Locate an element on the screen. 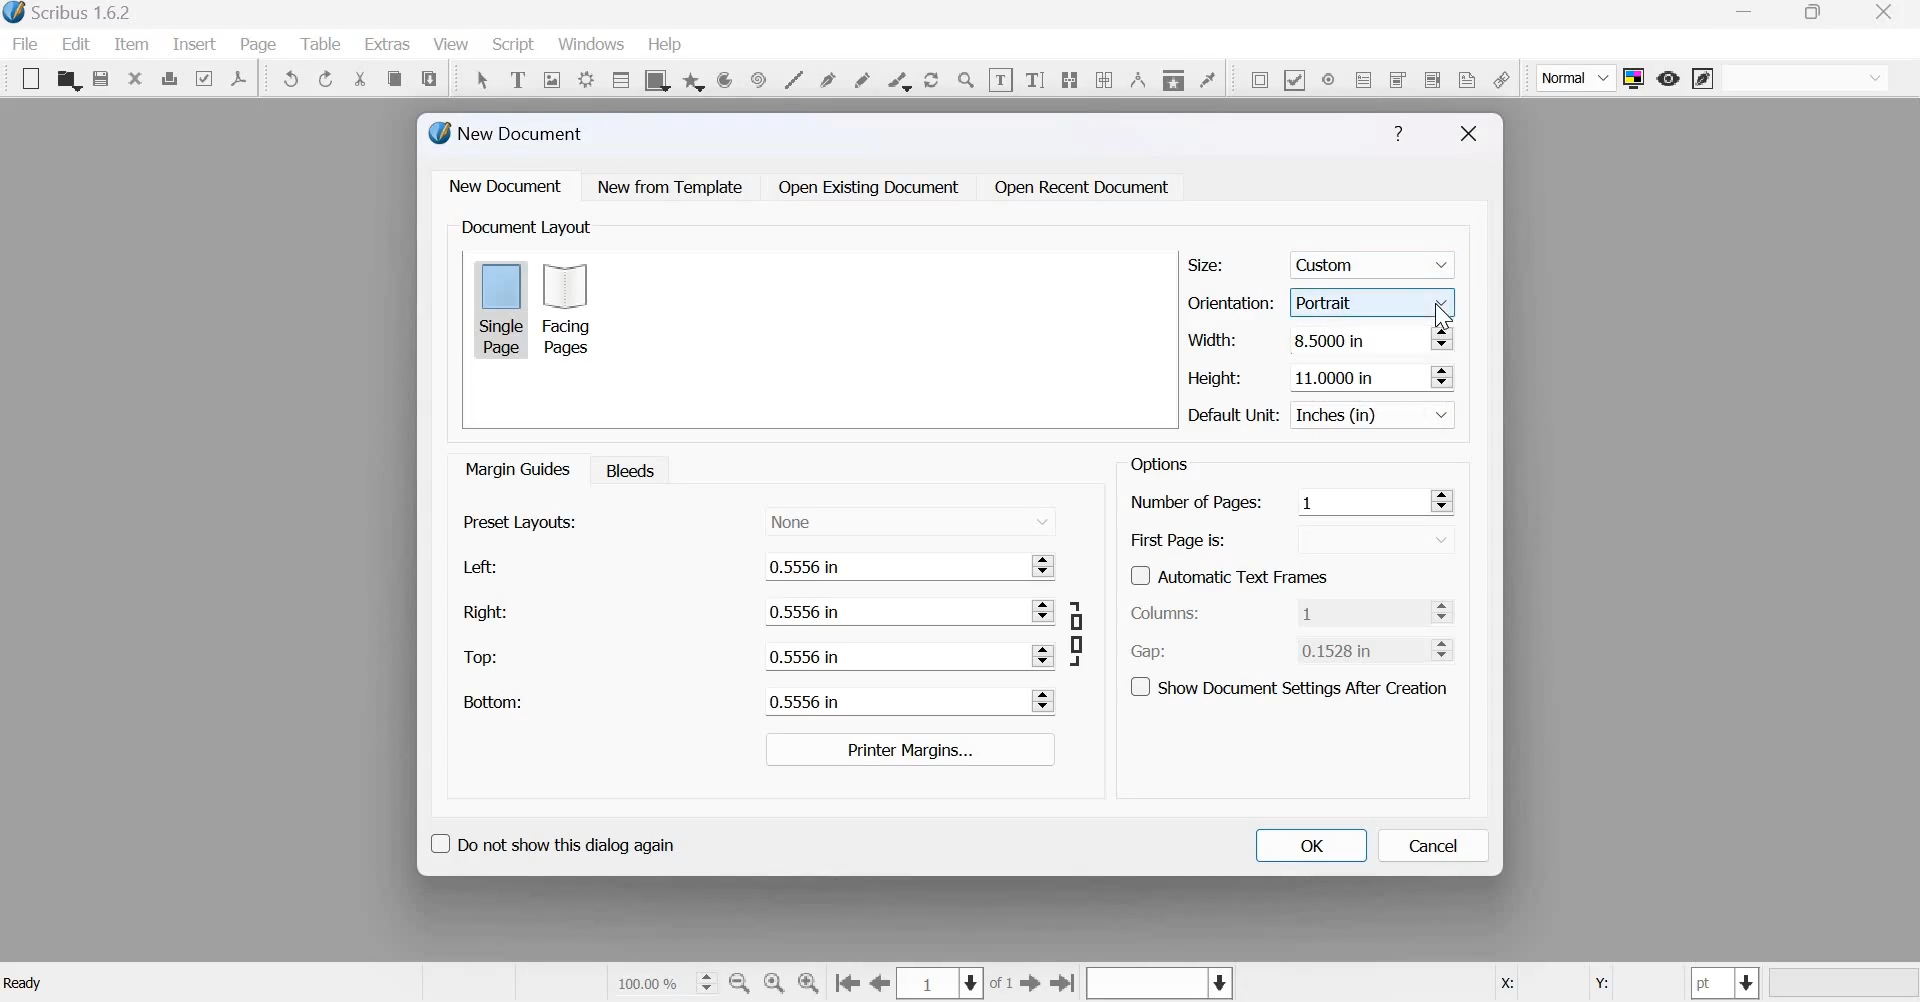  Zoom in or zoom out is located at coordinates (966, 79).